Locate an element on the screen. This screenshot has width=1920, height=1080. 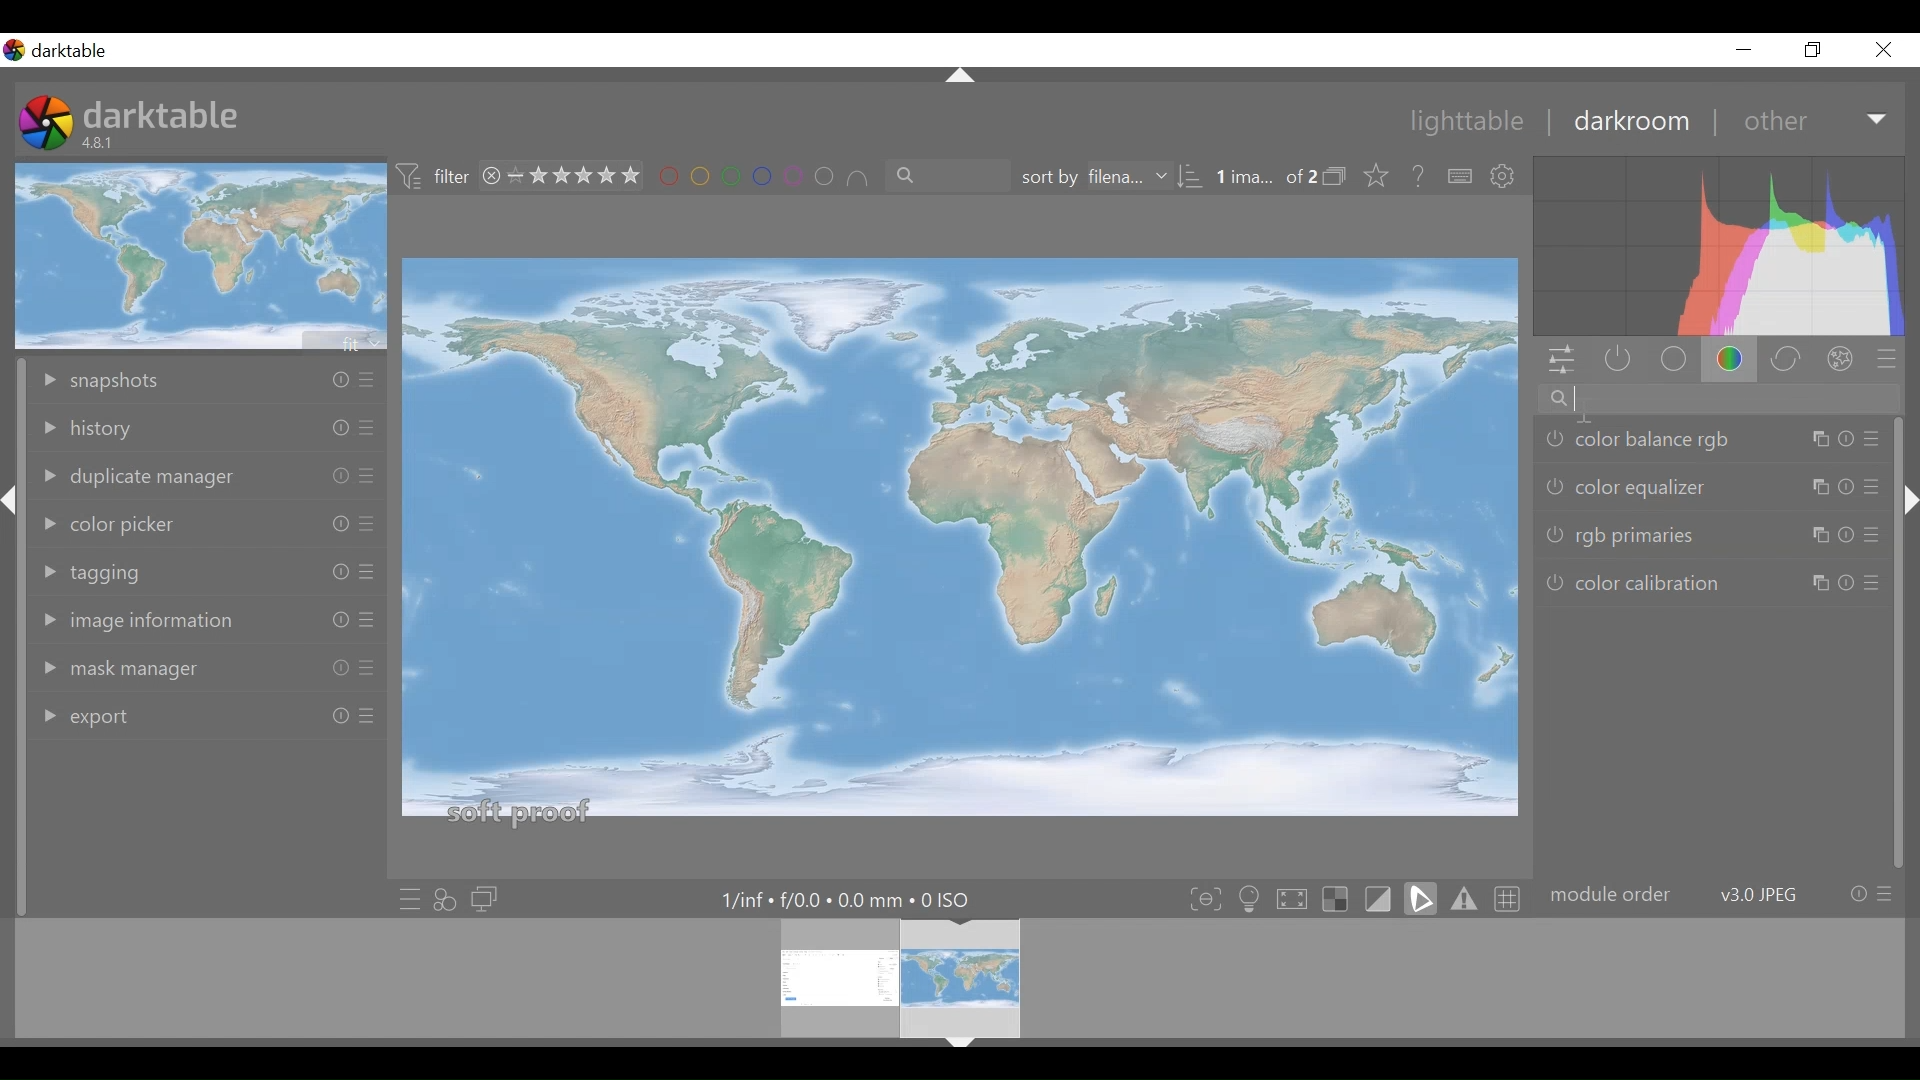
duplicate manager is located at coordinates (140, 476).